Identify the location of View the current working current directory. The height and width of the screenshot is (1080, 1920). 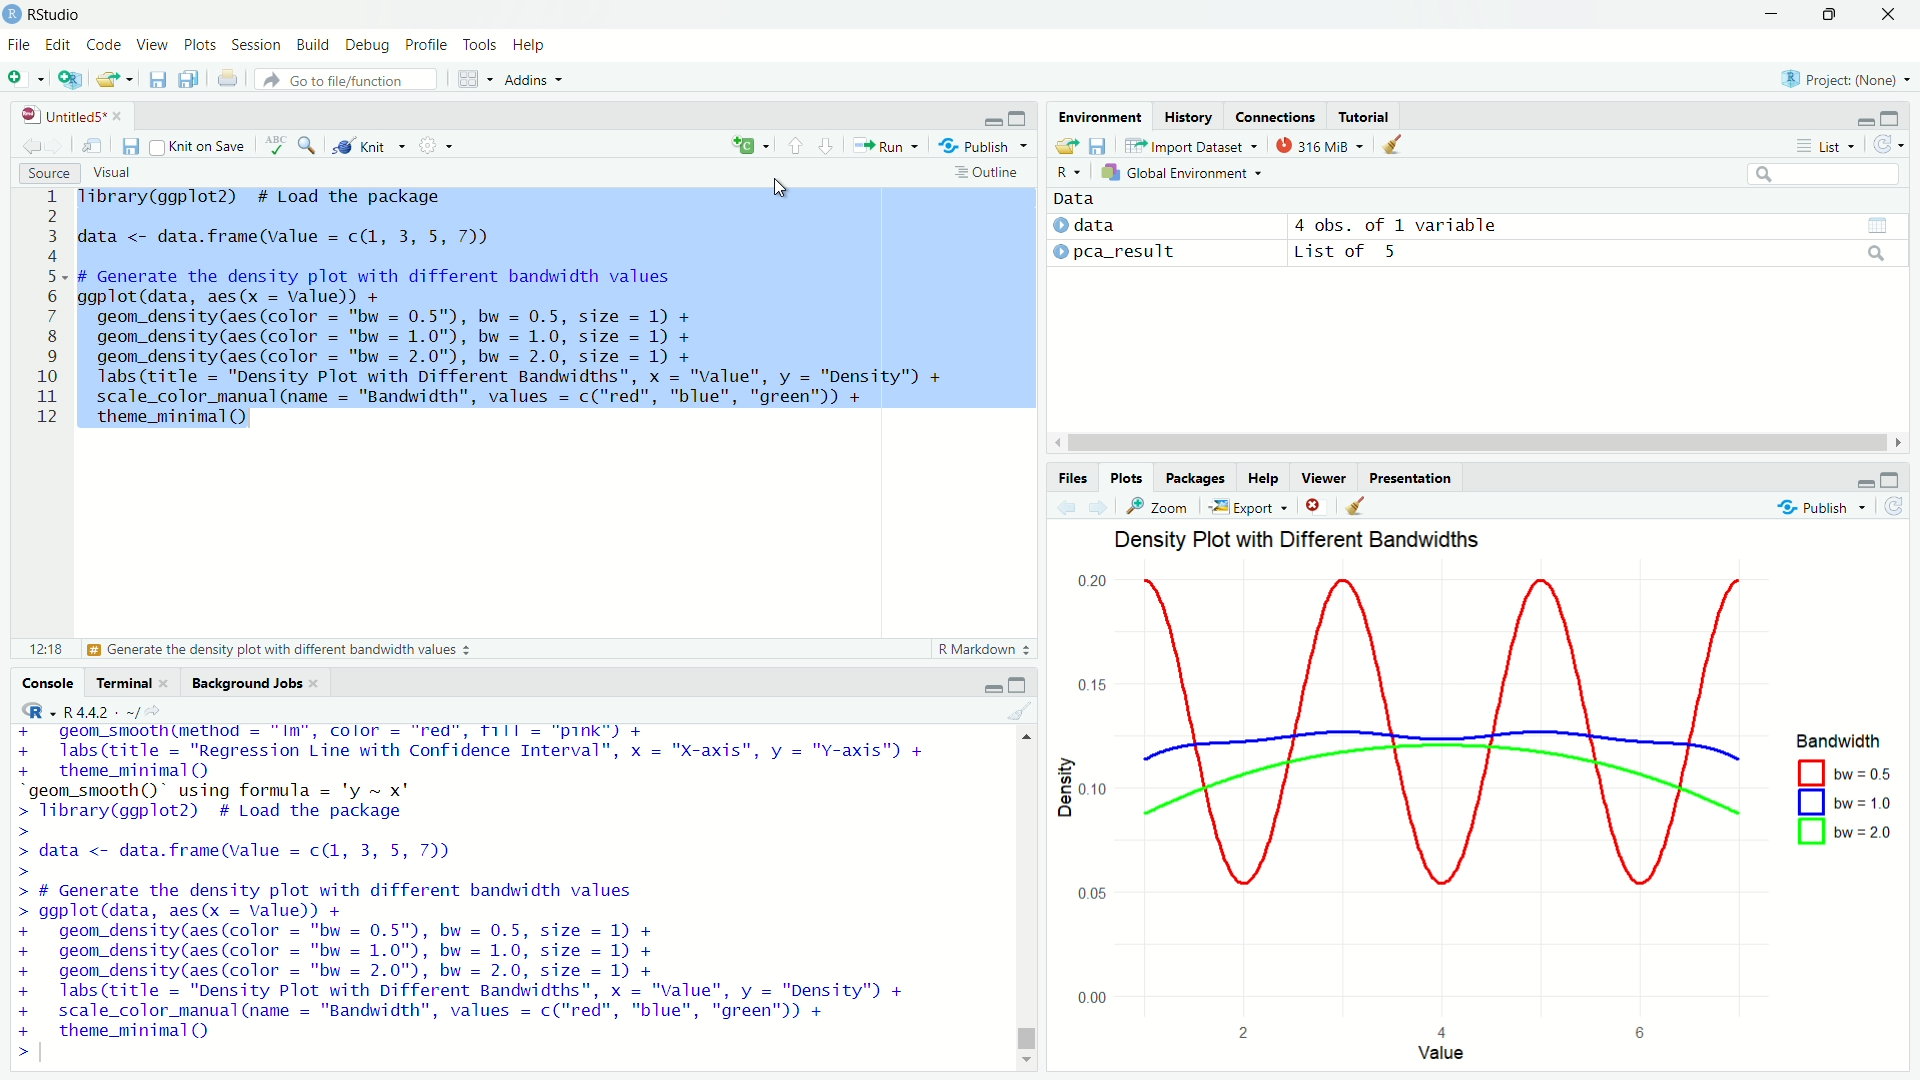
(154, 709).